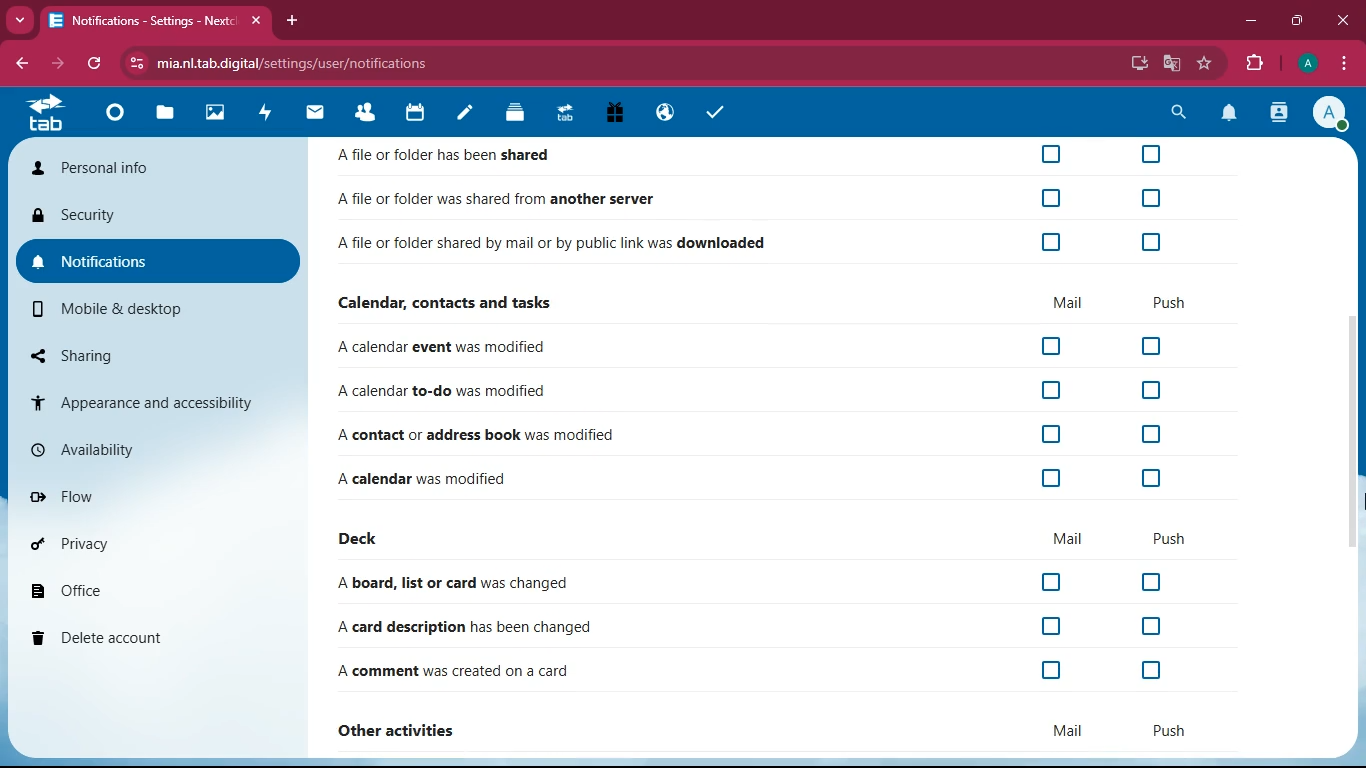  I want to click on mail, so click(1071, 538).